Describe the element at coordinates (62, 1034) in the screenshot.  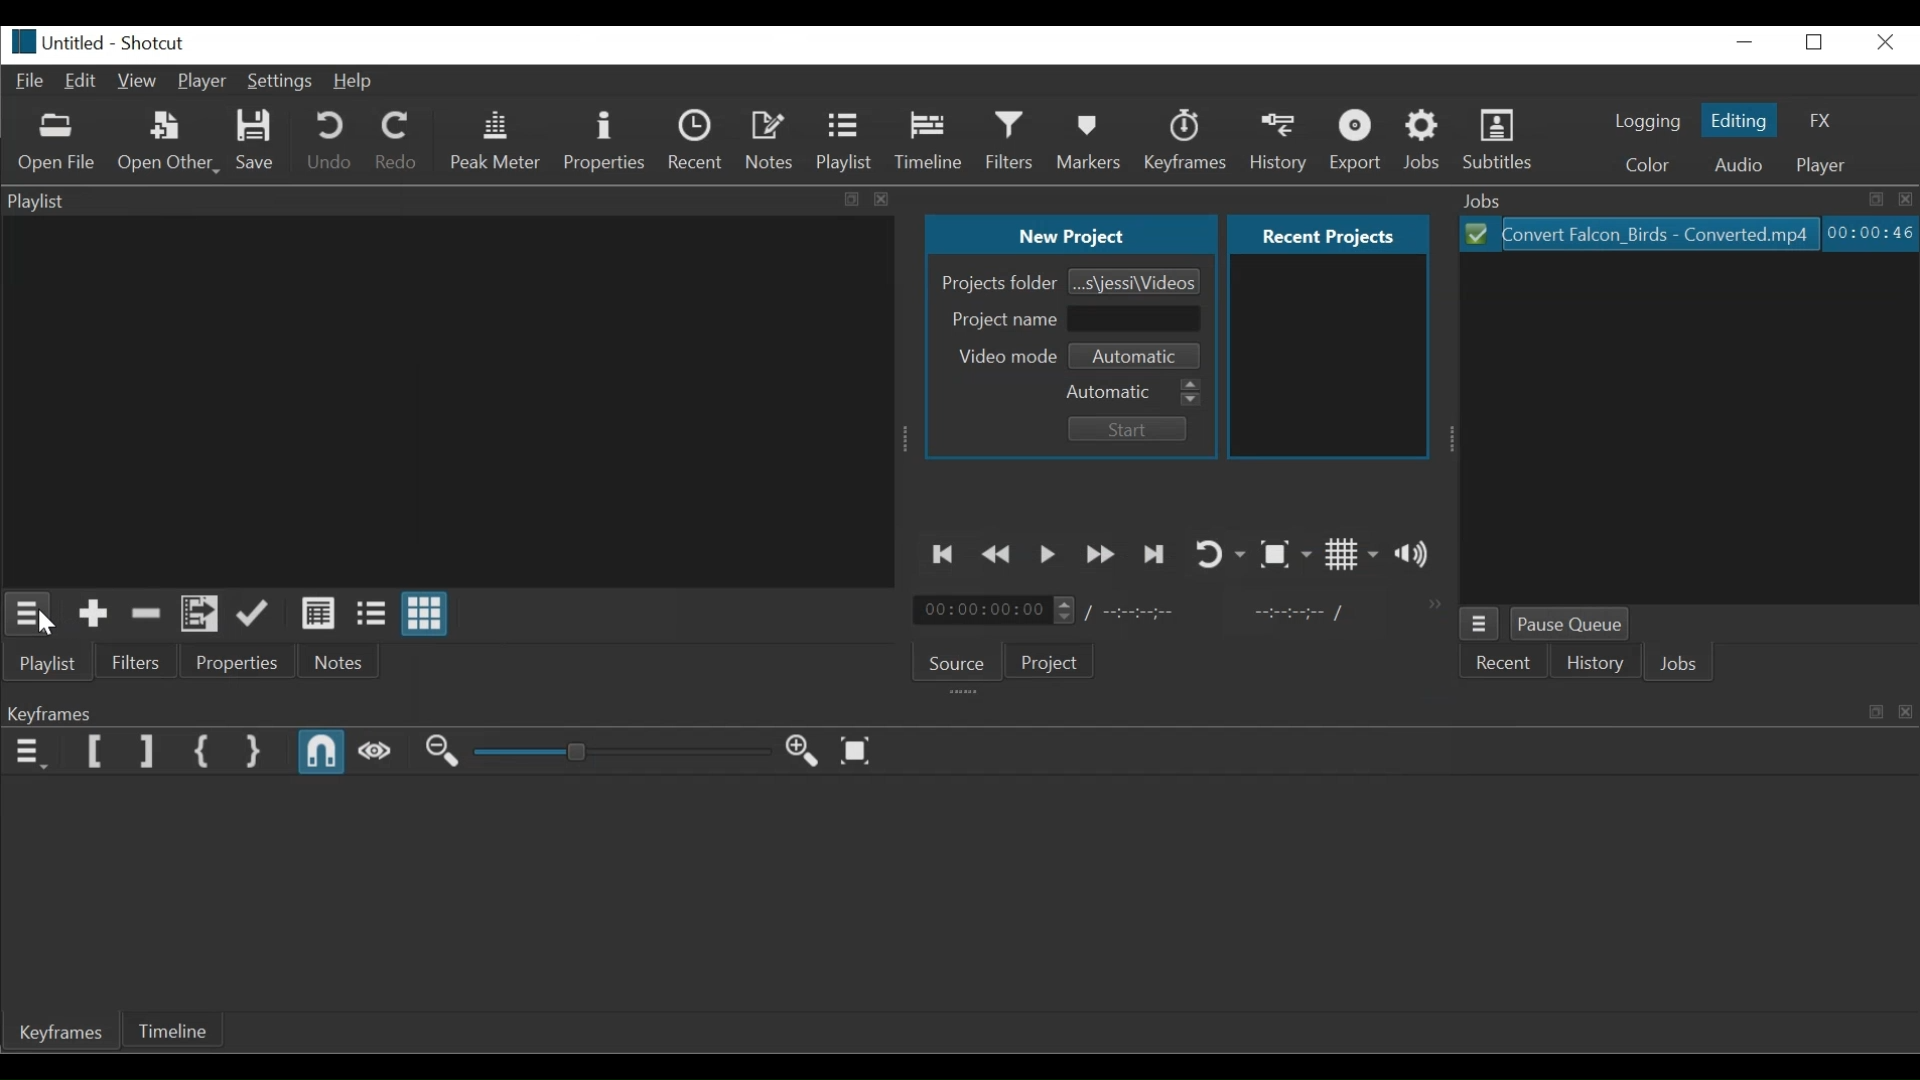
I see `Keyframe Tab` at that location.